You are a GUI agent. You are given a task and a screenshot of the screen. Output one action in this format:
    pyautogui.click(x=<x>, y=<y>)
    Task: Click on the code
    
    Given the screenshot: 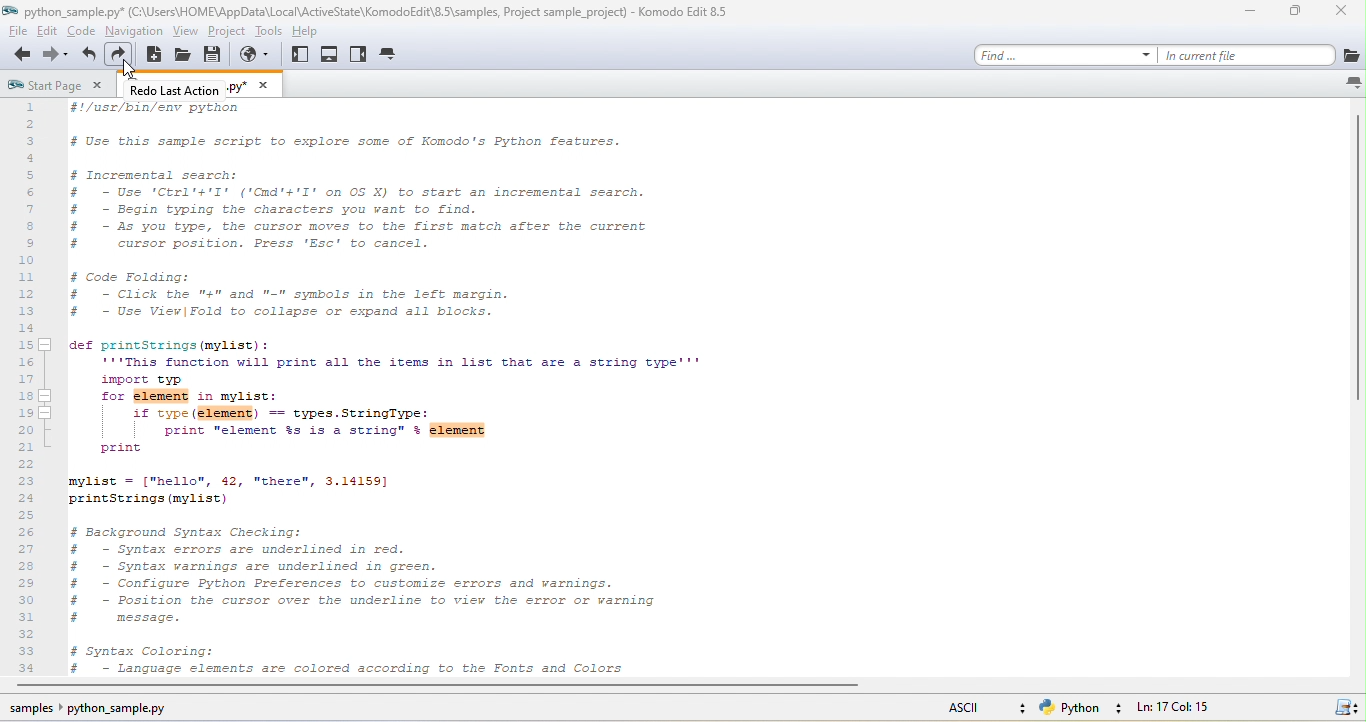 What is the action you would take?
    pyautogui.click(x=78, y=31)
    